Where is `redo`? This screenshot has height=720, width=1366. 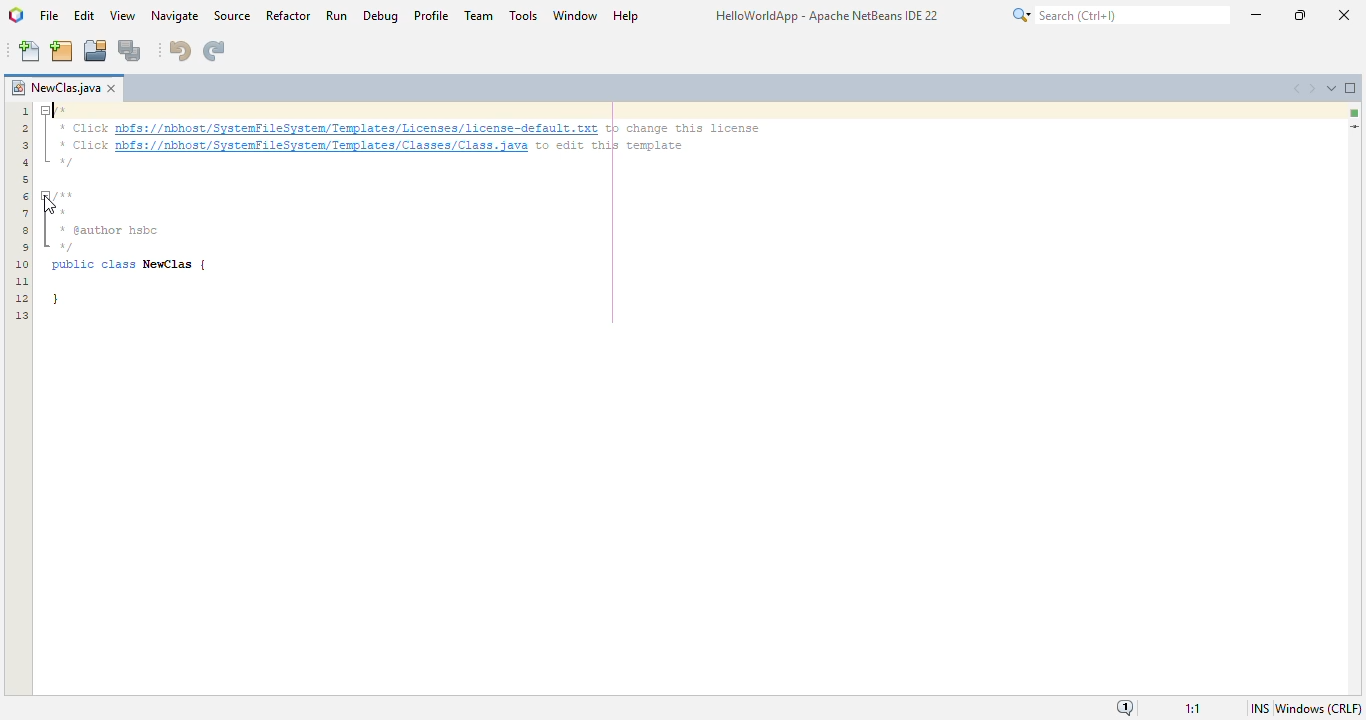 redo is located at coordinates (215, 51).